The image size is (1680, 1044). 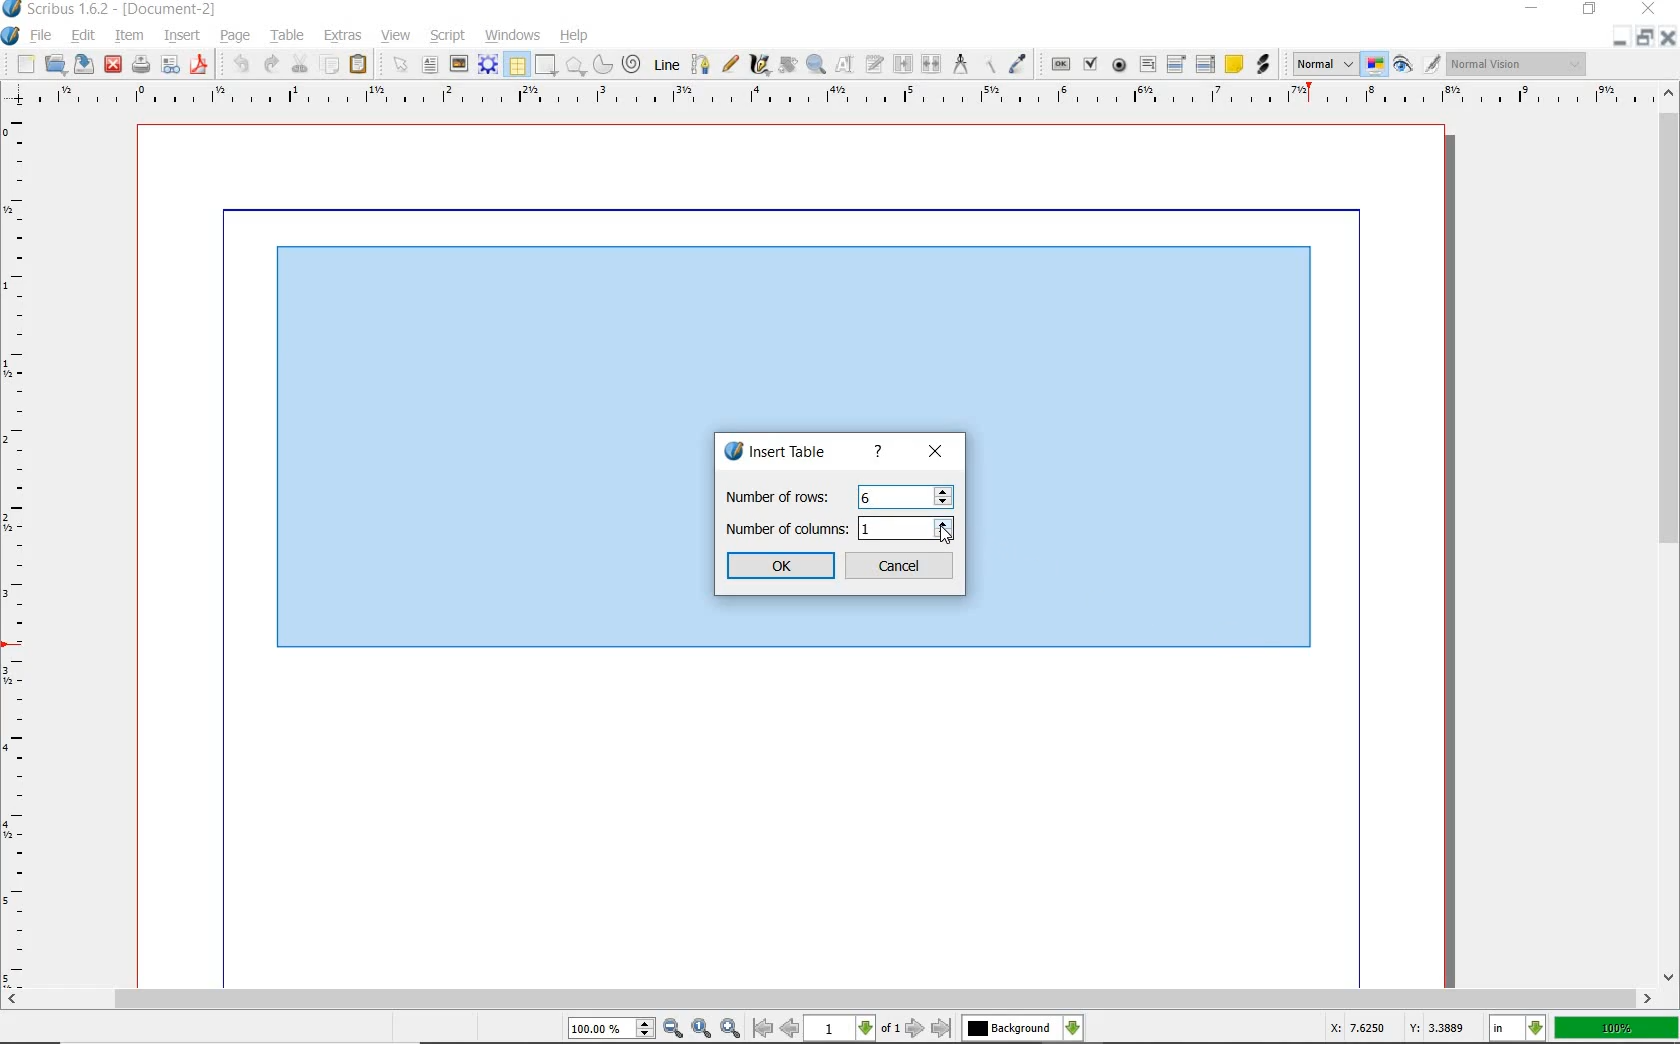 What do you see at coordinates (731, 65) in the screenshot?
I see `freehand line` at bounding box center [731, 65].